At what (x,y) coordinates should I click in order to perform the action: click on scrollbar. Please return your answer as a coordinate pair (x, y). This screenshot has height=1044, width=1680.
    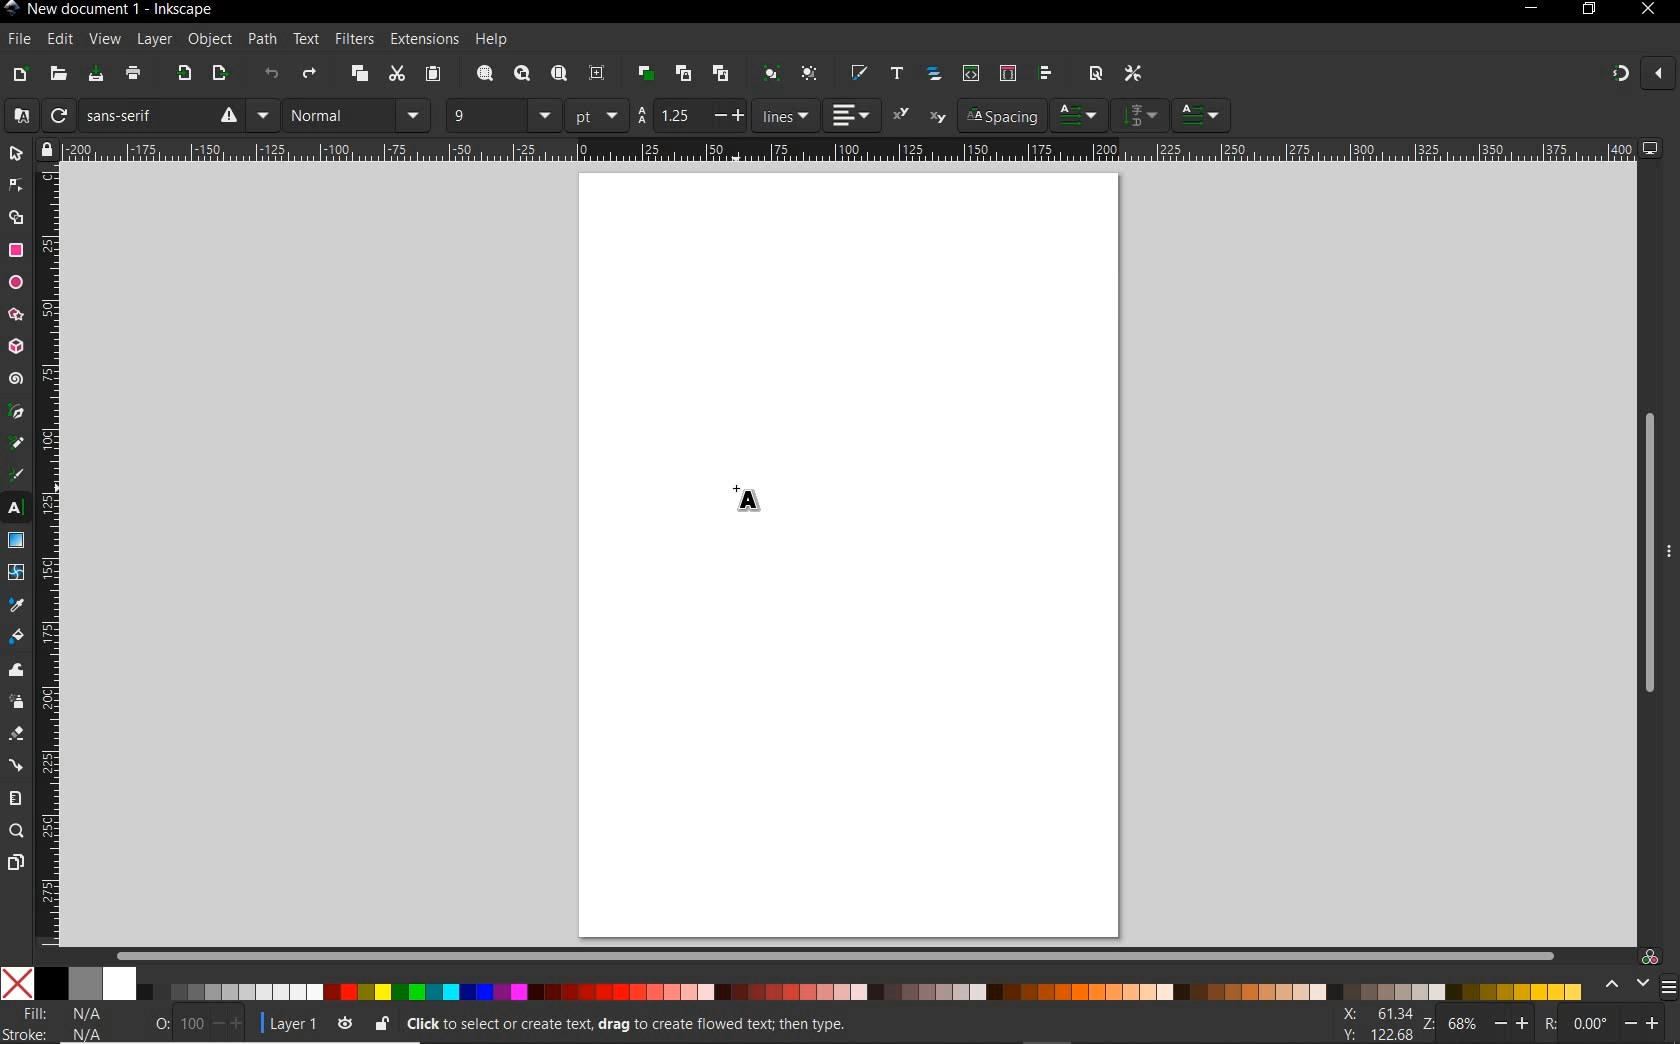
    Looking at the image, I should click on (1647, 555).